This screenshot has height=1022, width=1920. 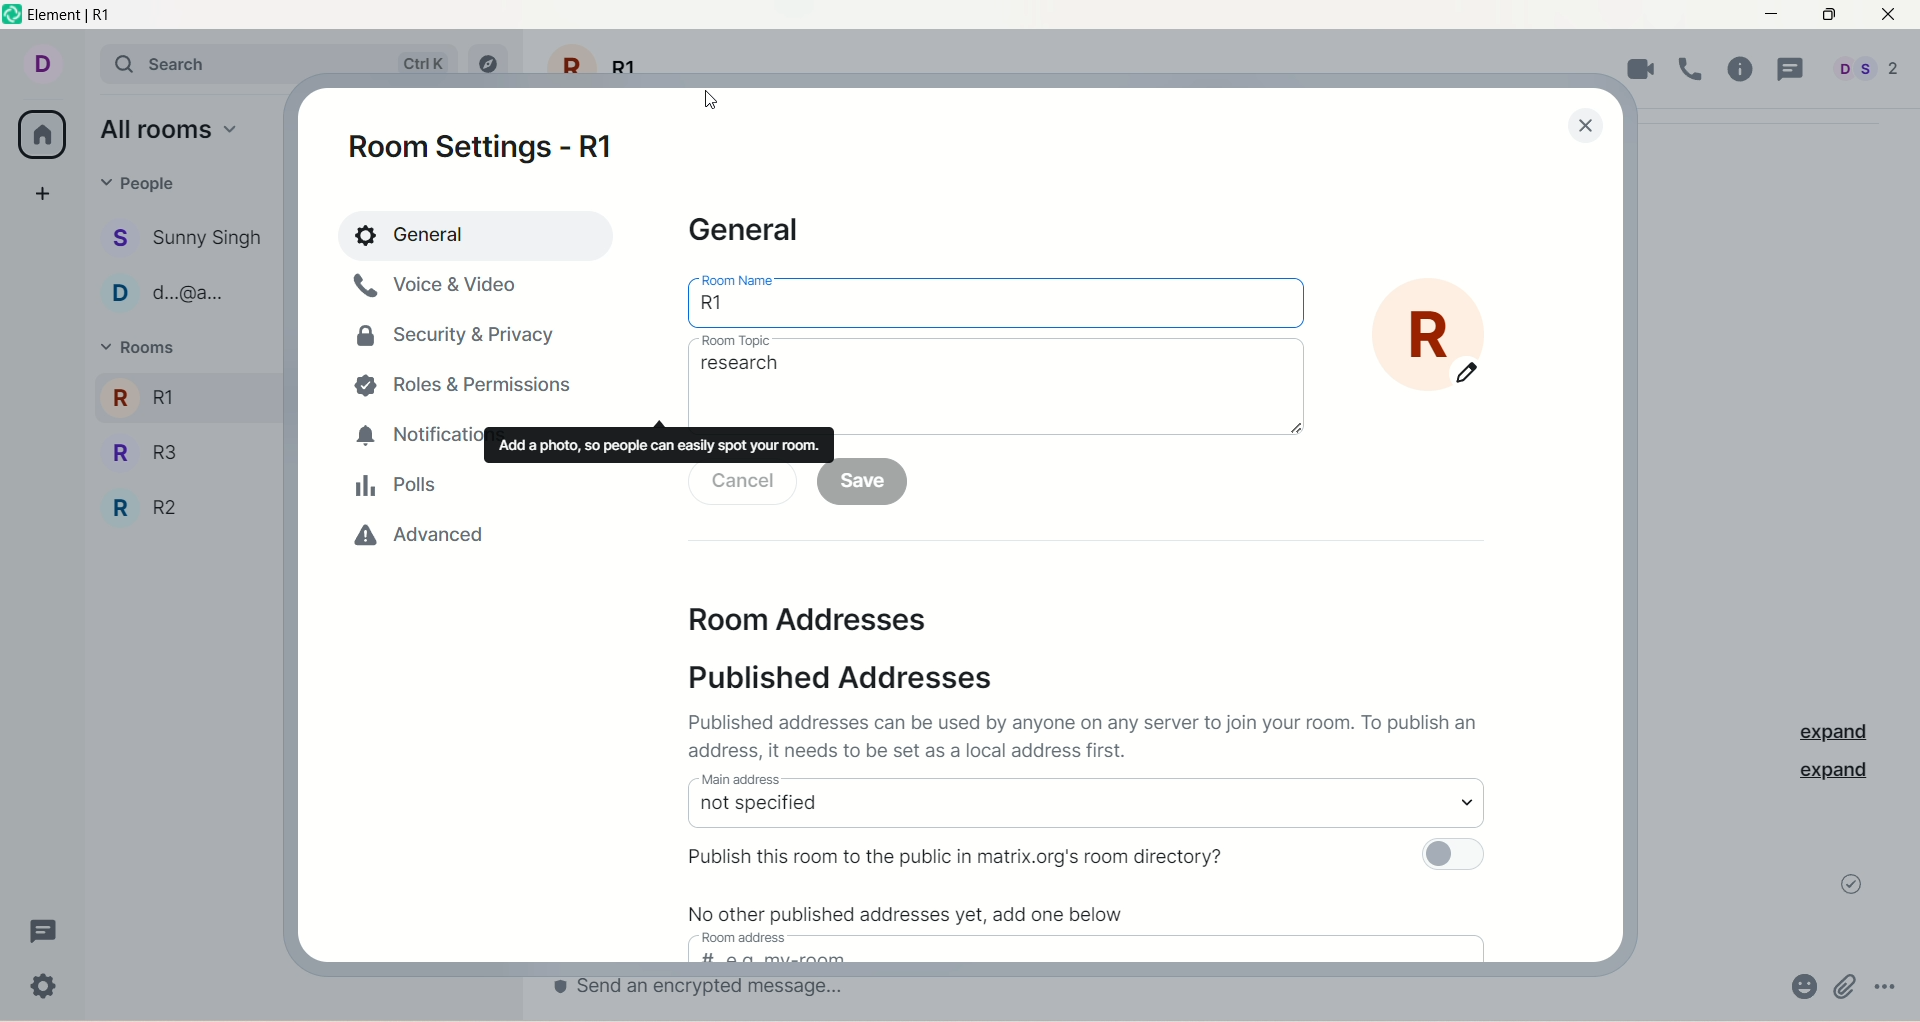 What do you see at coordinates (159, 451) in the screenshot?
I see `R3` at bounding box center [159, 451].